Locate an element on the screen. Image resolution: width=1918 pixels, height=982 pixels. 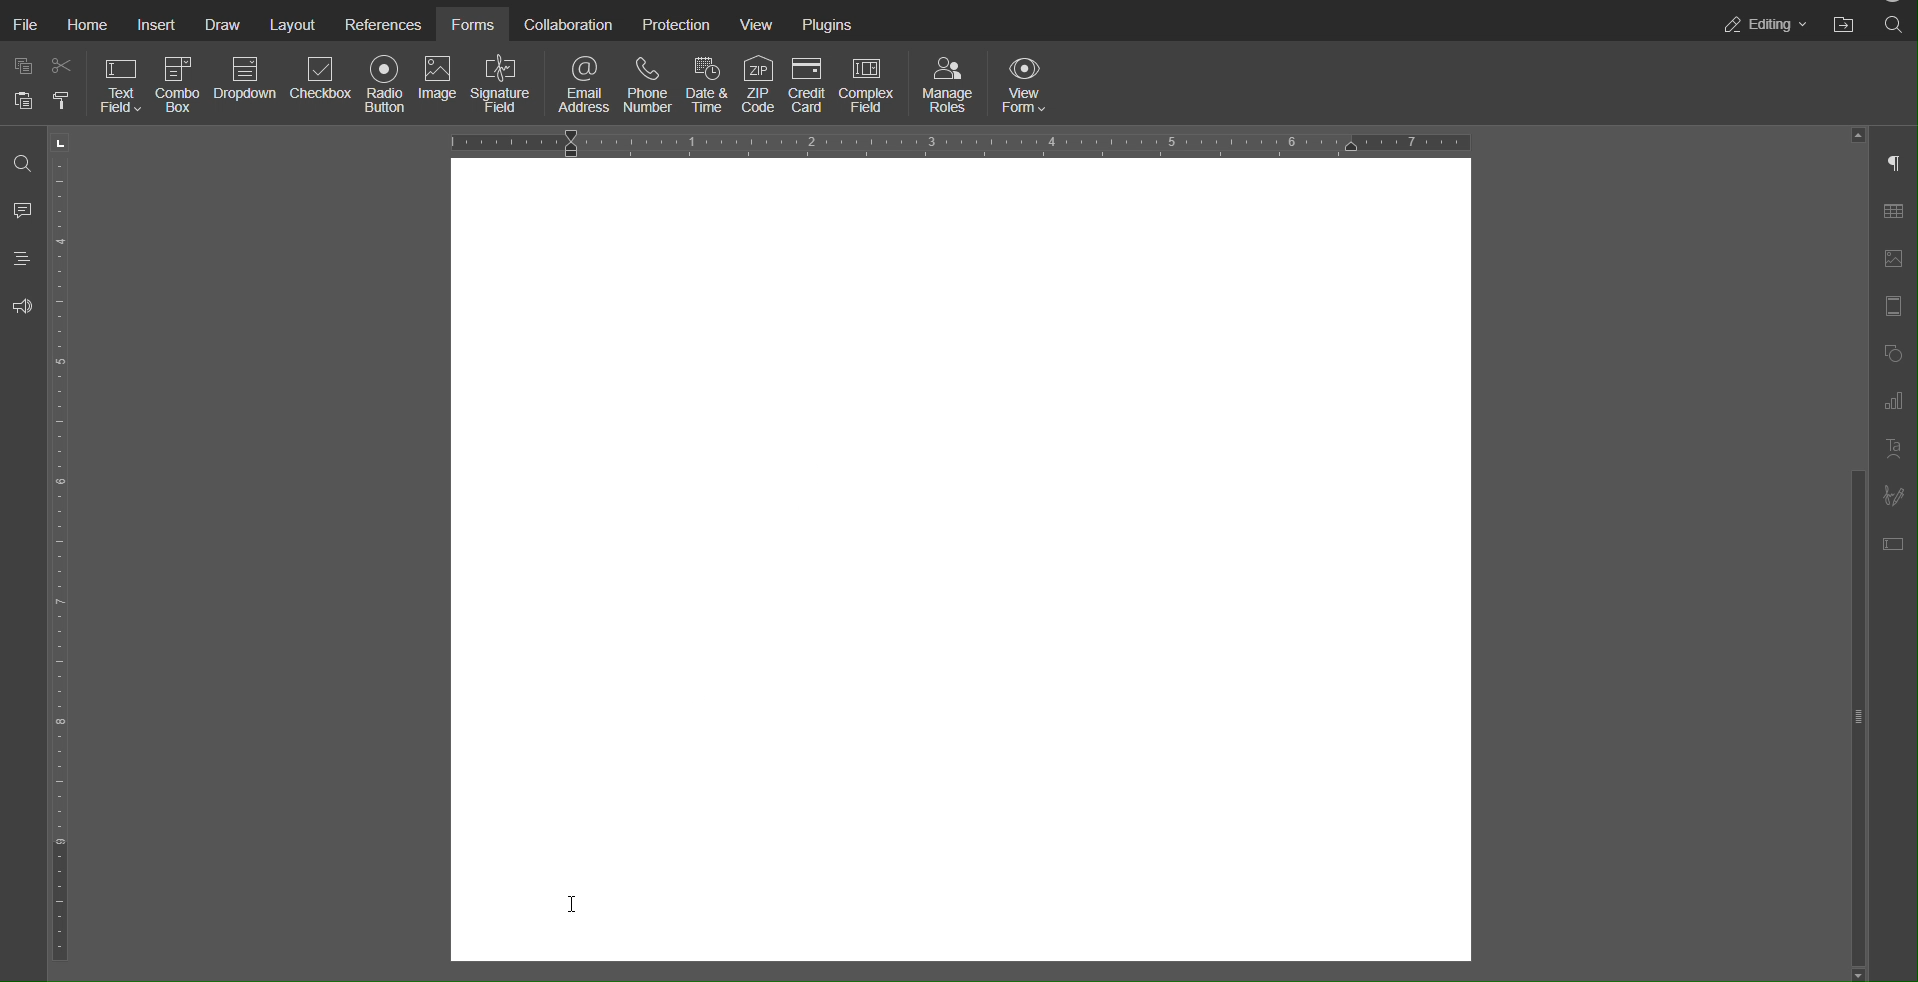
Checkbox is located at coordinates (323, 86).